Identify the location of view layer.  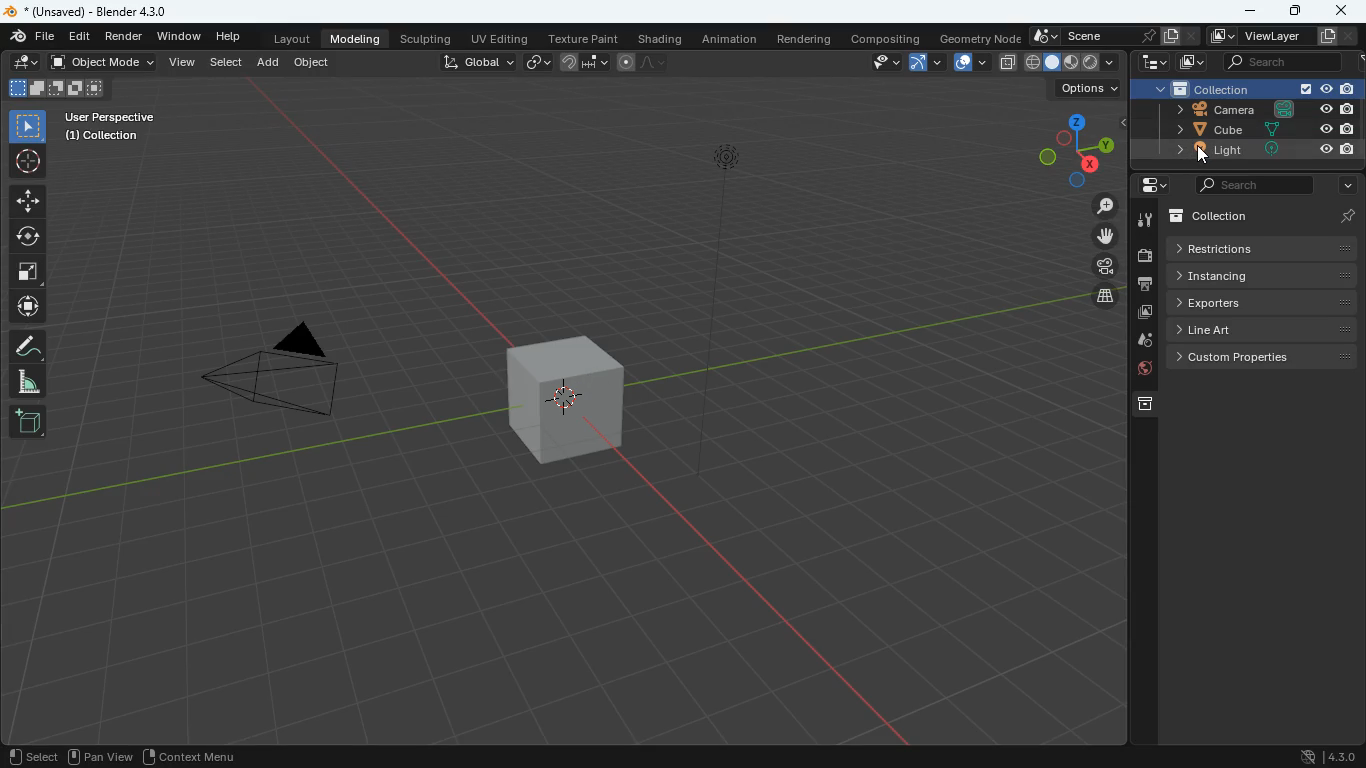
(1272, 36).